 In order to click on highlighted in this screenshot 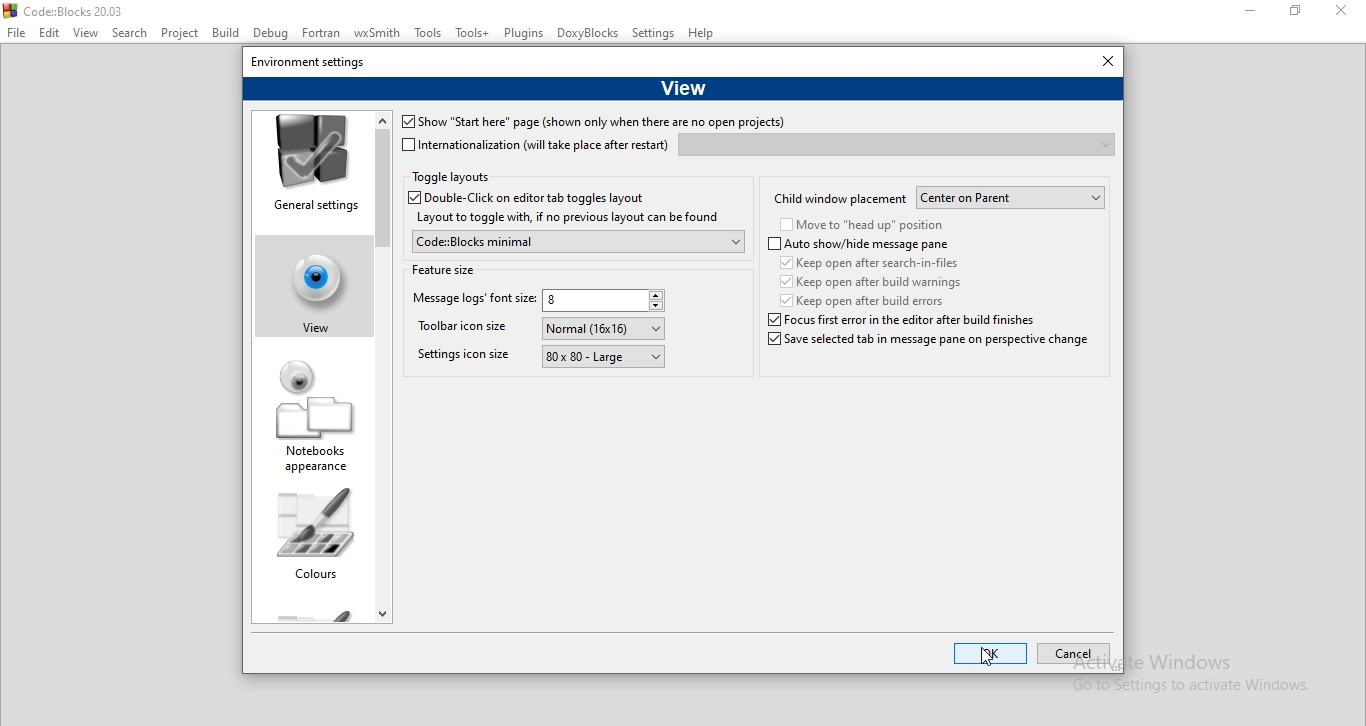, I will do `click(308, 282)`.